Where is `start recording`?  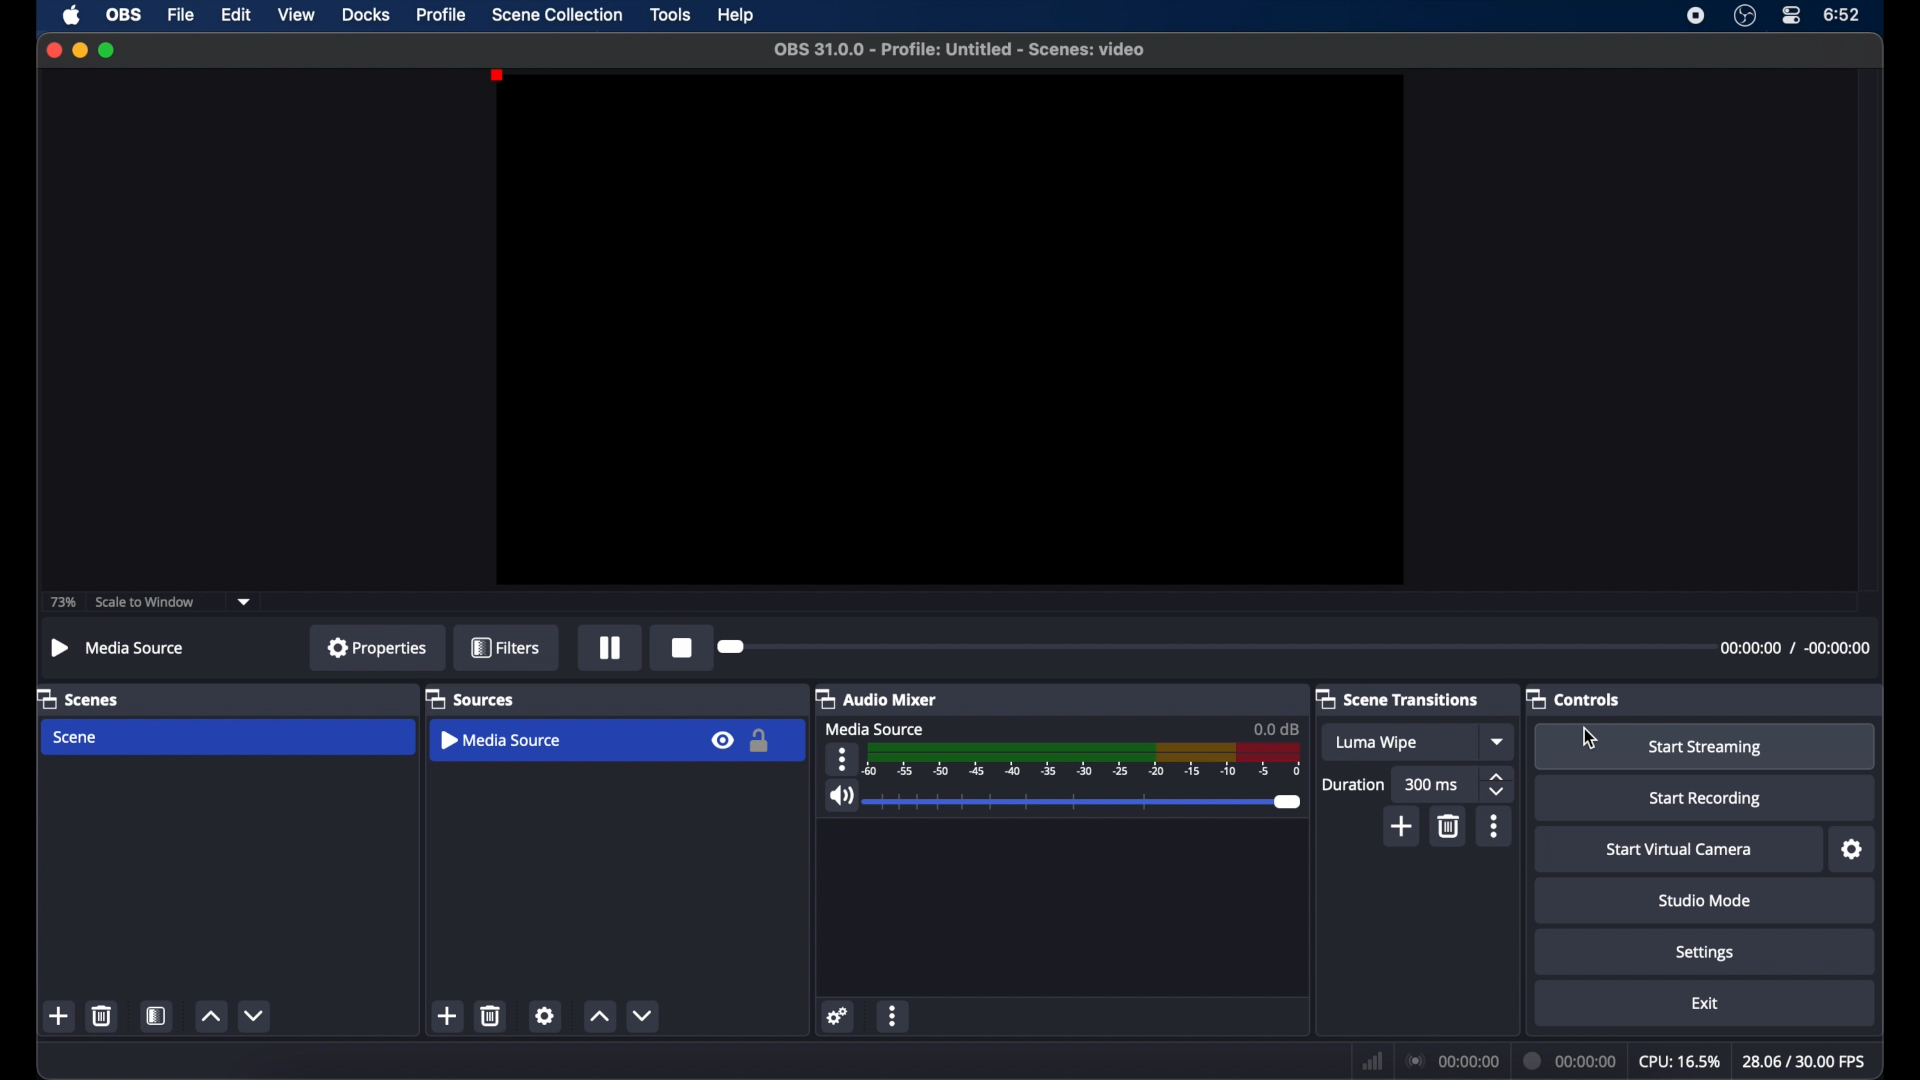 start recording is located at coordinates (1706, 799).